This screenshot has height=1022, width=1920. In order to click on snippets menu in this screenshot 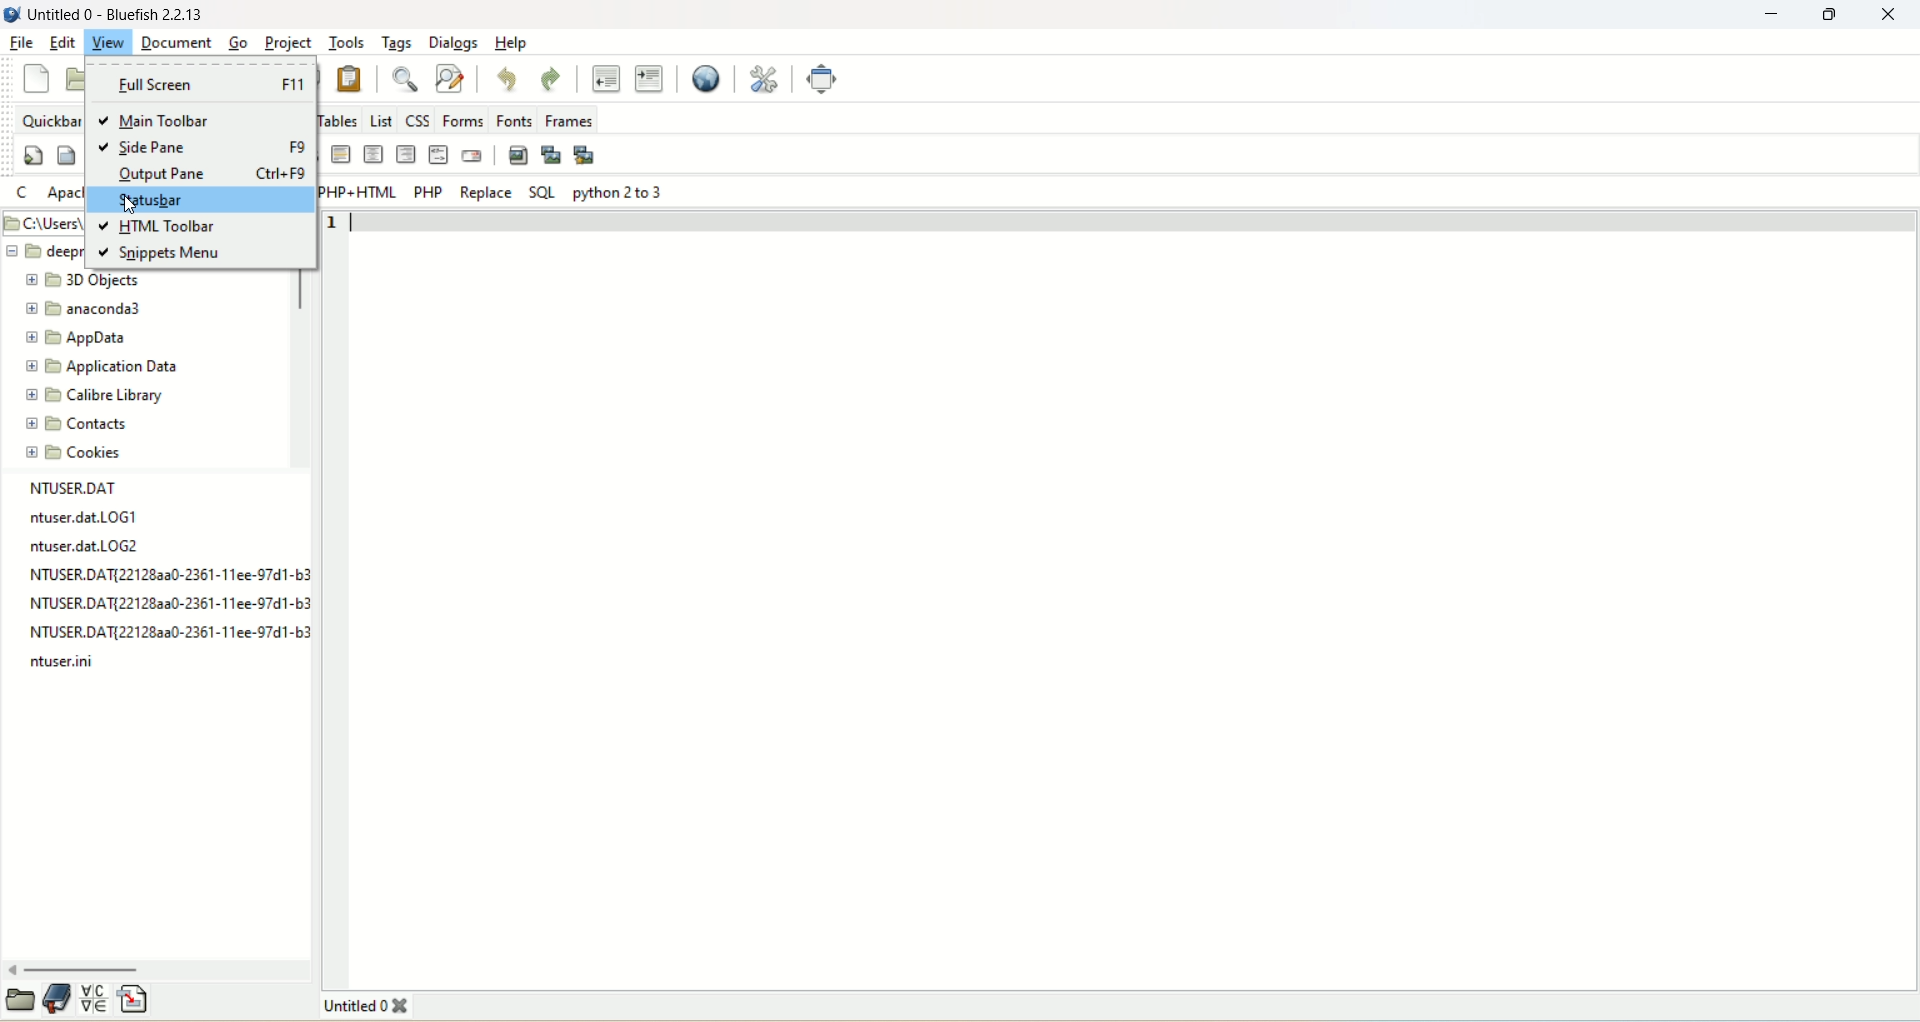, I will do `click(161, 256)`.